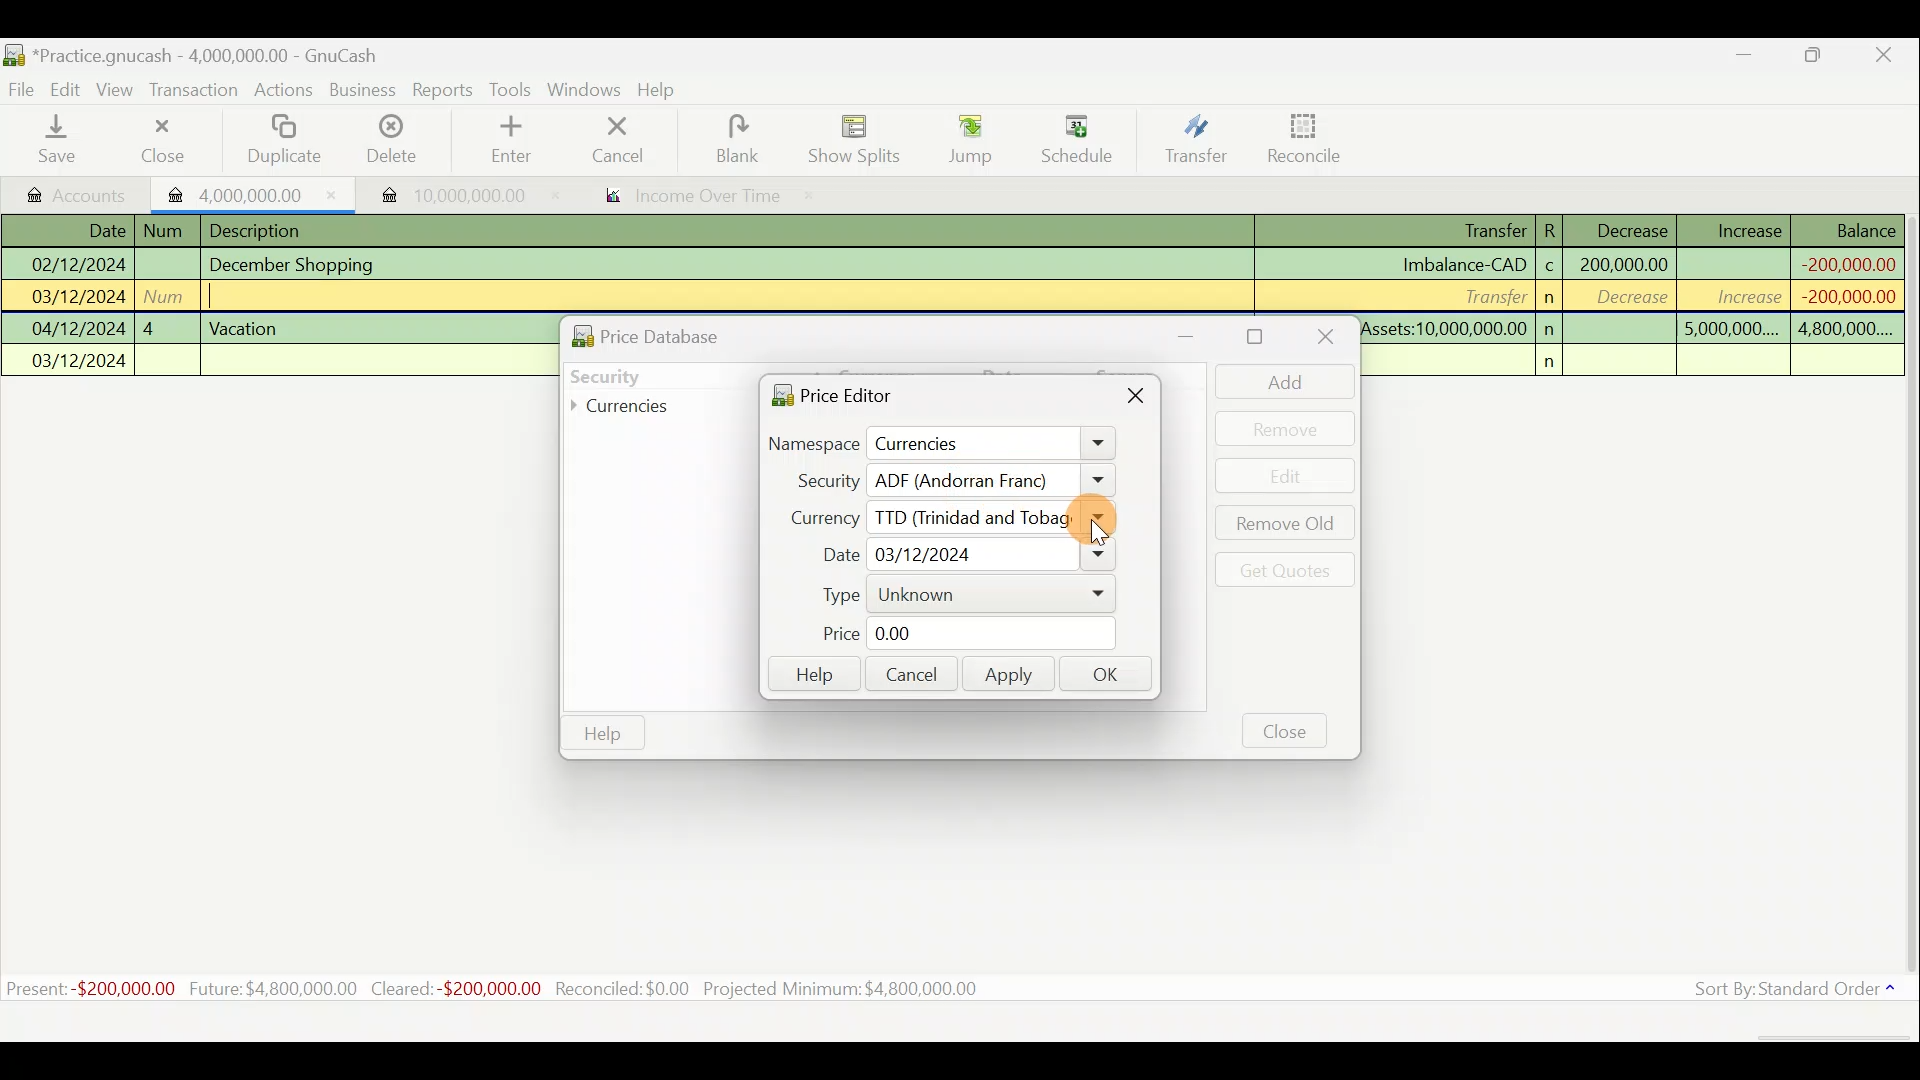 The width and height of the screenshot is (1920, 1080). I want to click on Remove old, so click(1281, 525).